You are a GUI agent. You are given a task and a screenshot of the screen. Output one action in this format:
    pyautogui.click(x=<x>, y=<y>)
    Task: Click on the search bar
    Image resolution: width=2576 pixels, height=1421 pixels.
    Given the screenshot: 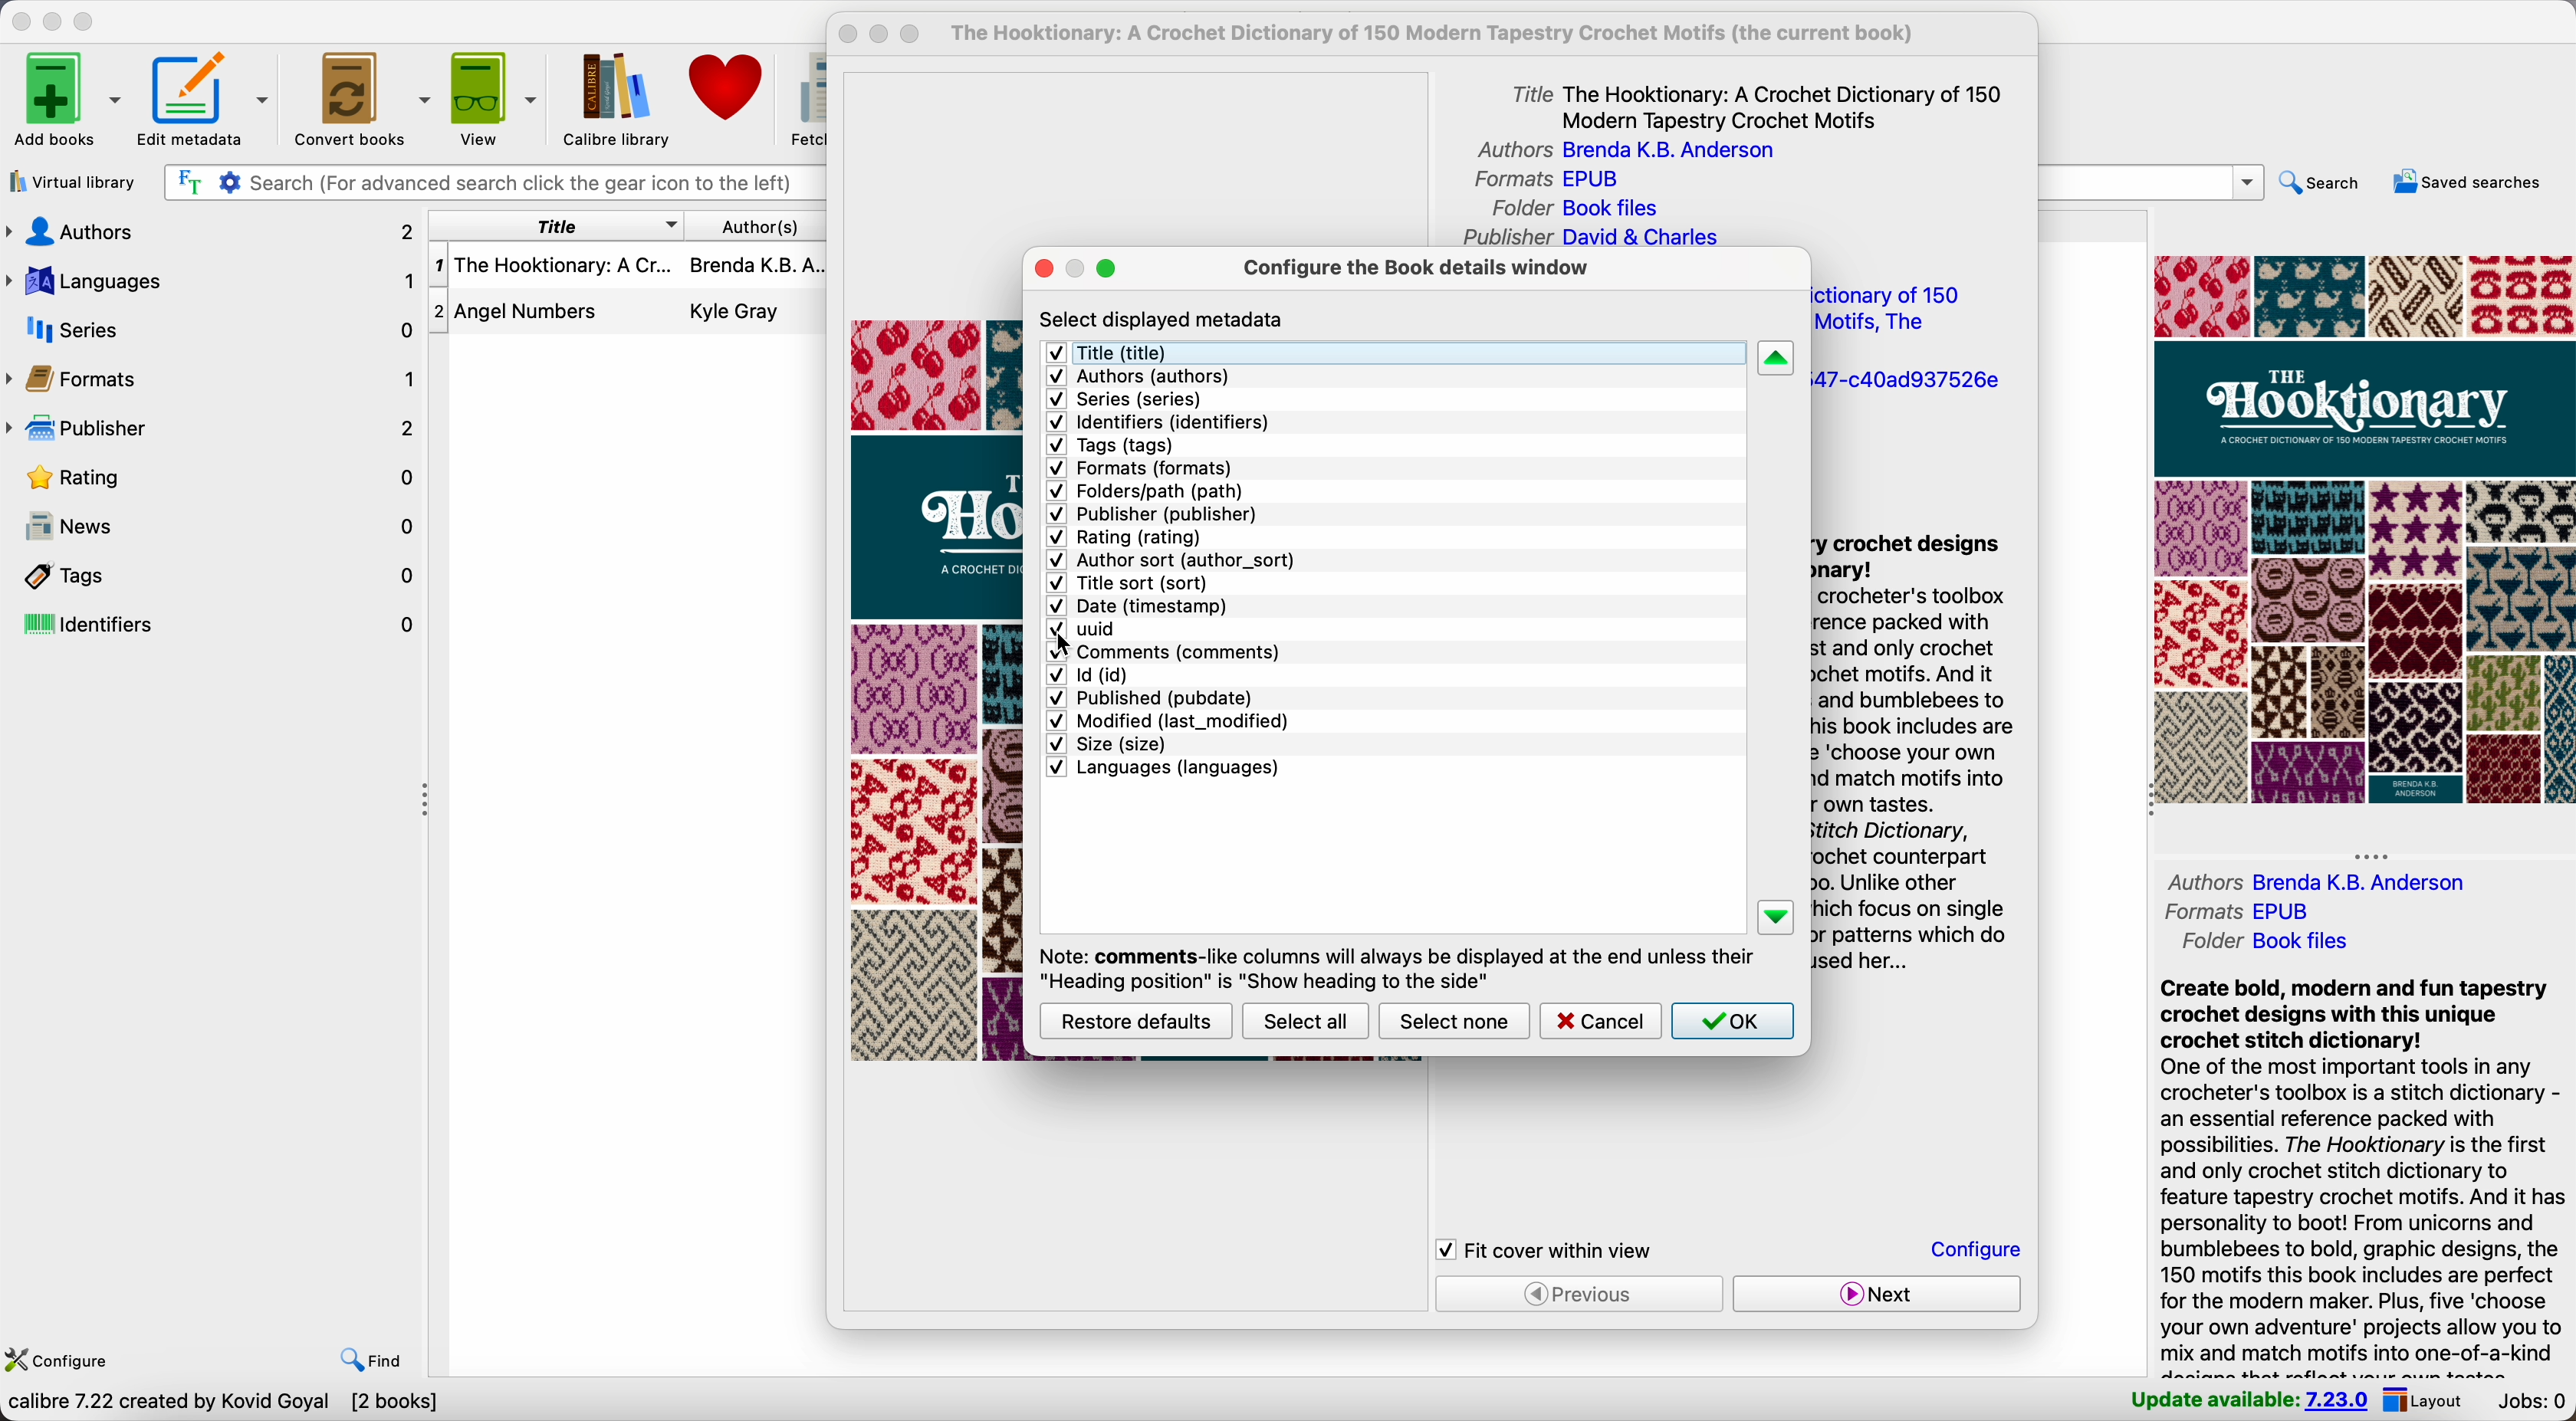 What is the action you would take?
    pyautogui.click(x=2153, y=182)
    